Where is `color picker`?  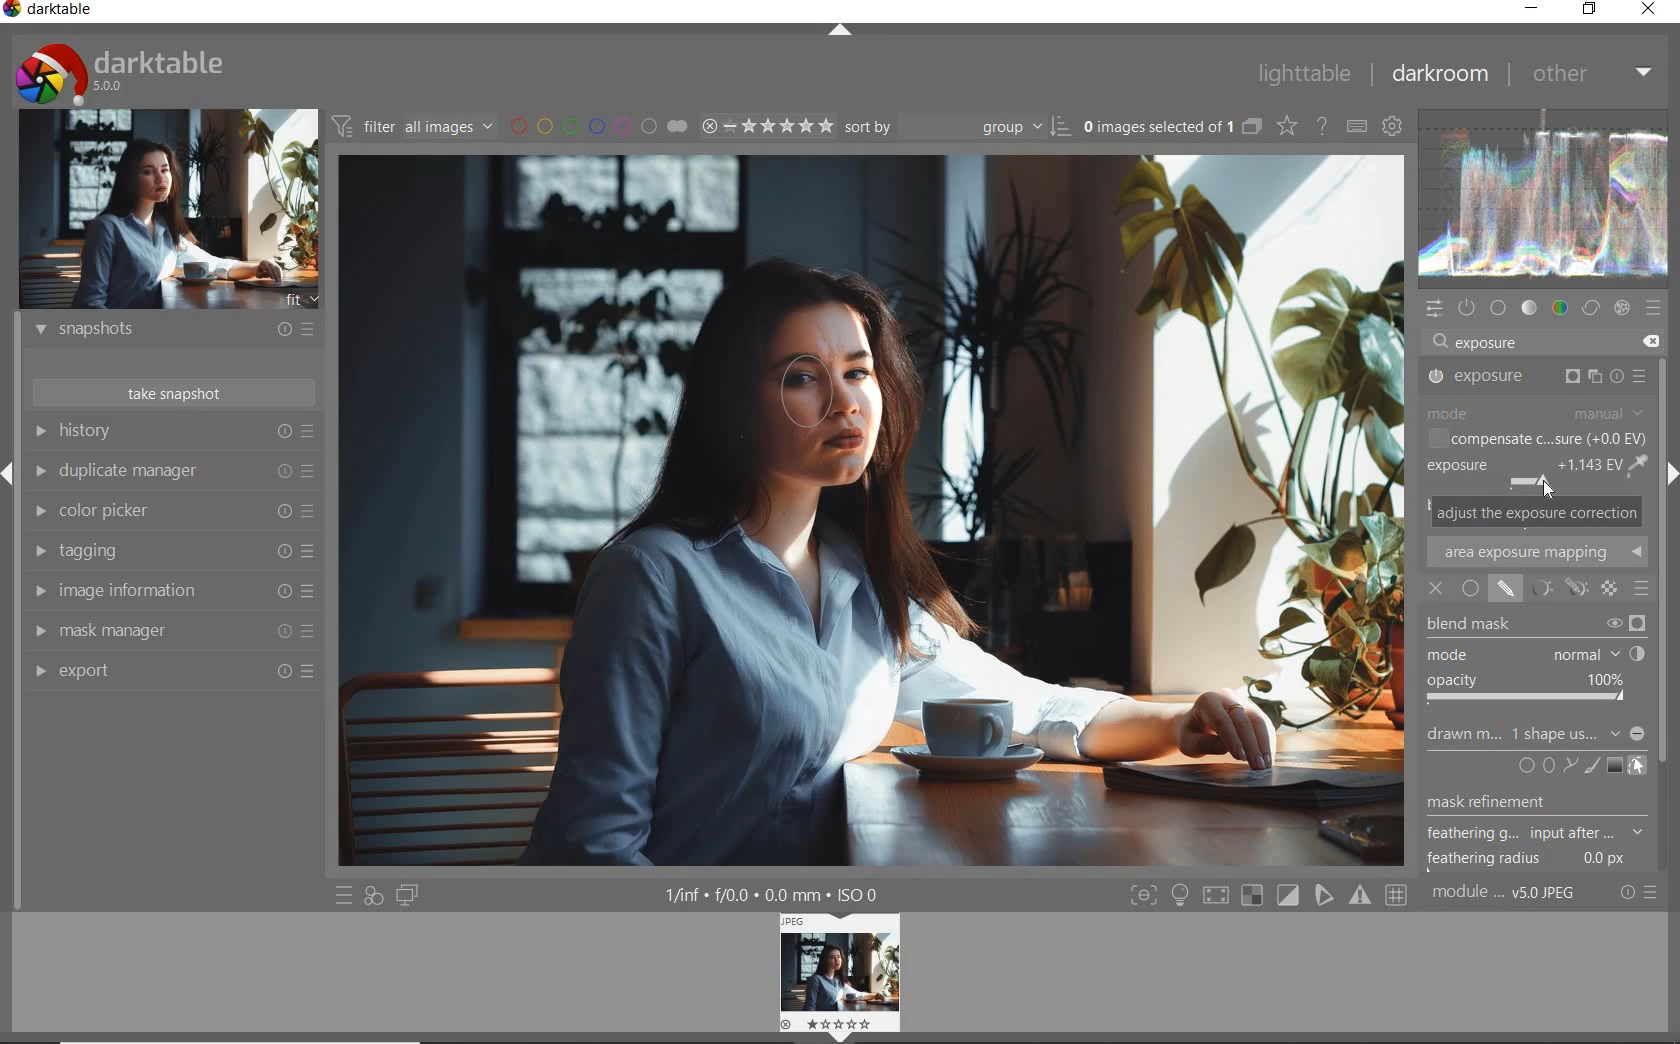 color picker is located at coordinates (175, 511).